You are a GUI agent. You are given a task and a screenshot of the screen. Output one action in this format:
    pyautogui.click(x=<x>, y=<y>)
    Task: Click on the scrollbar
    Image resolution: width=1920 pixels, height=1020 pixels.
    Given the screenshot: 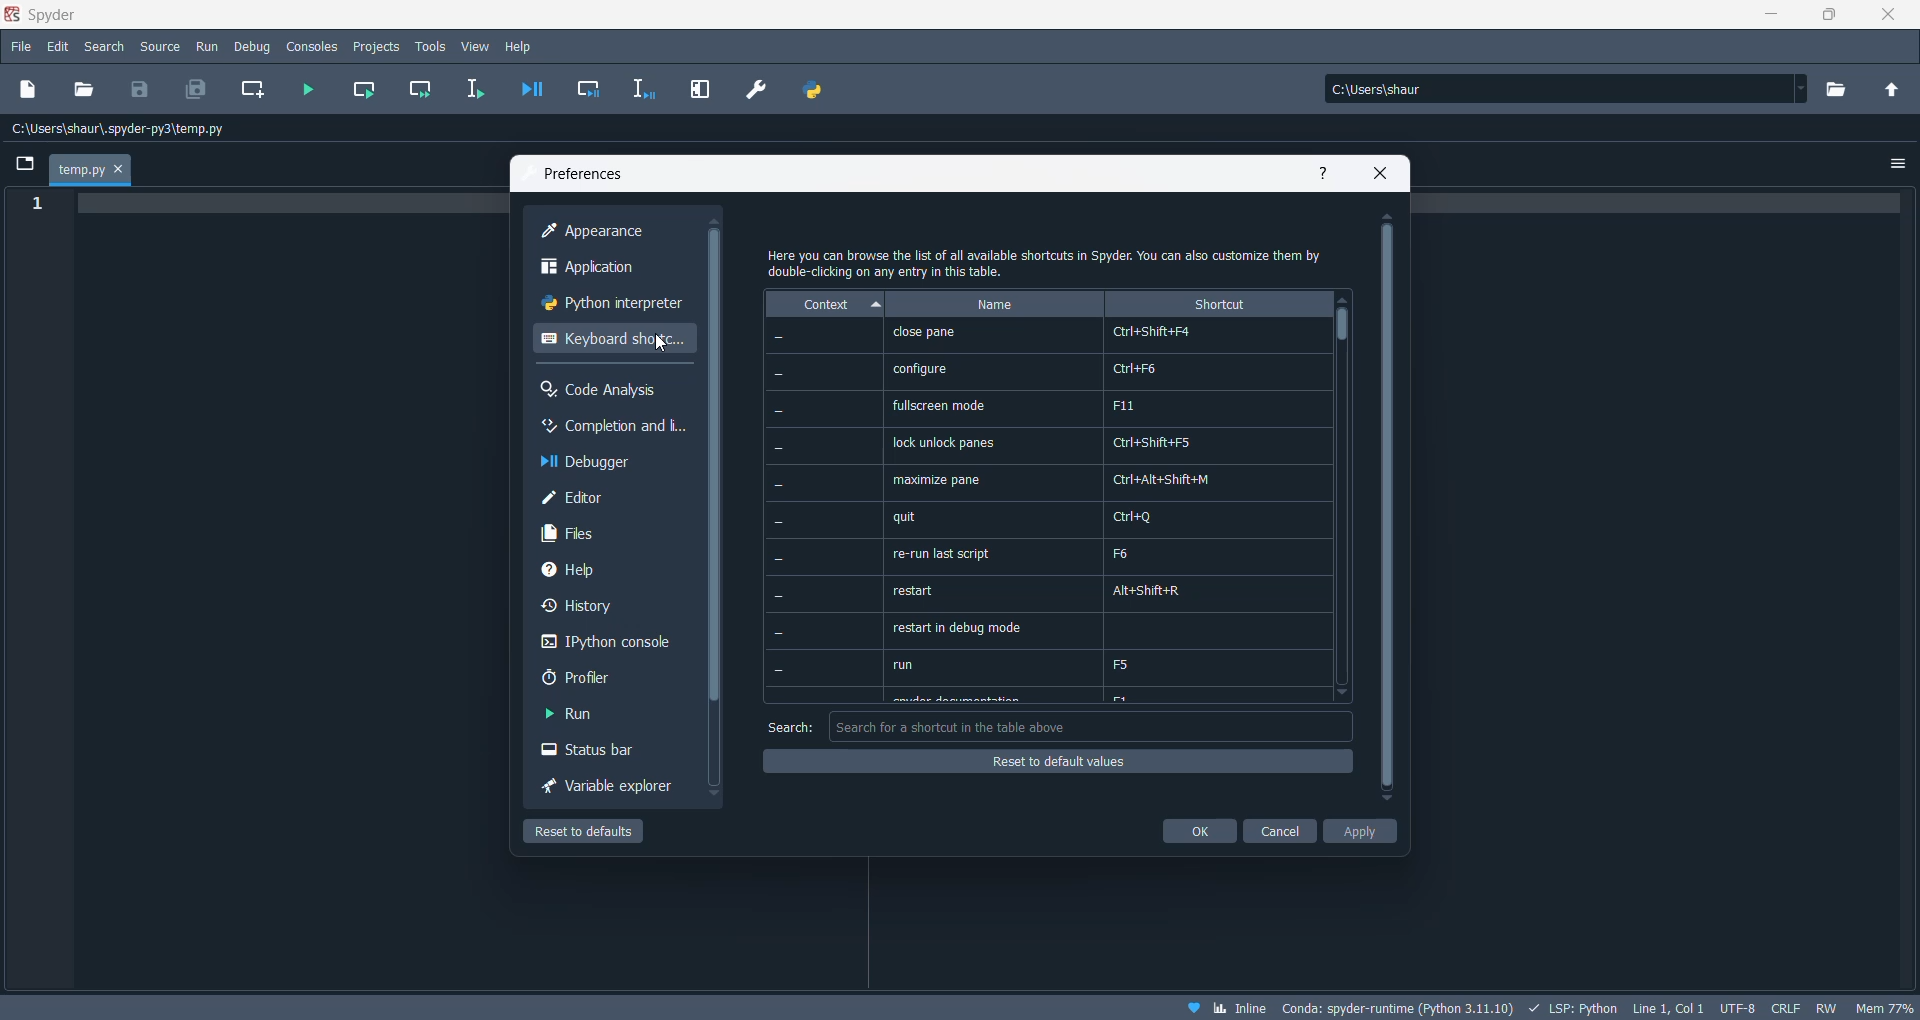 What is the action you would take?
    pyautogui.click(x=713, y=470)
    